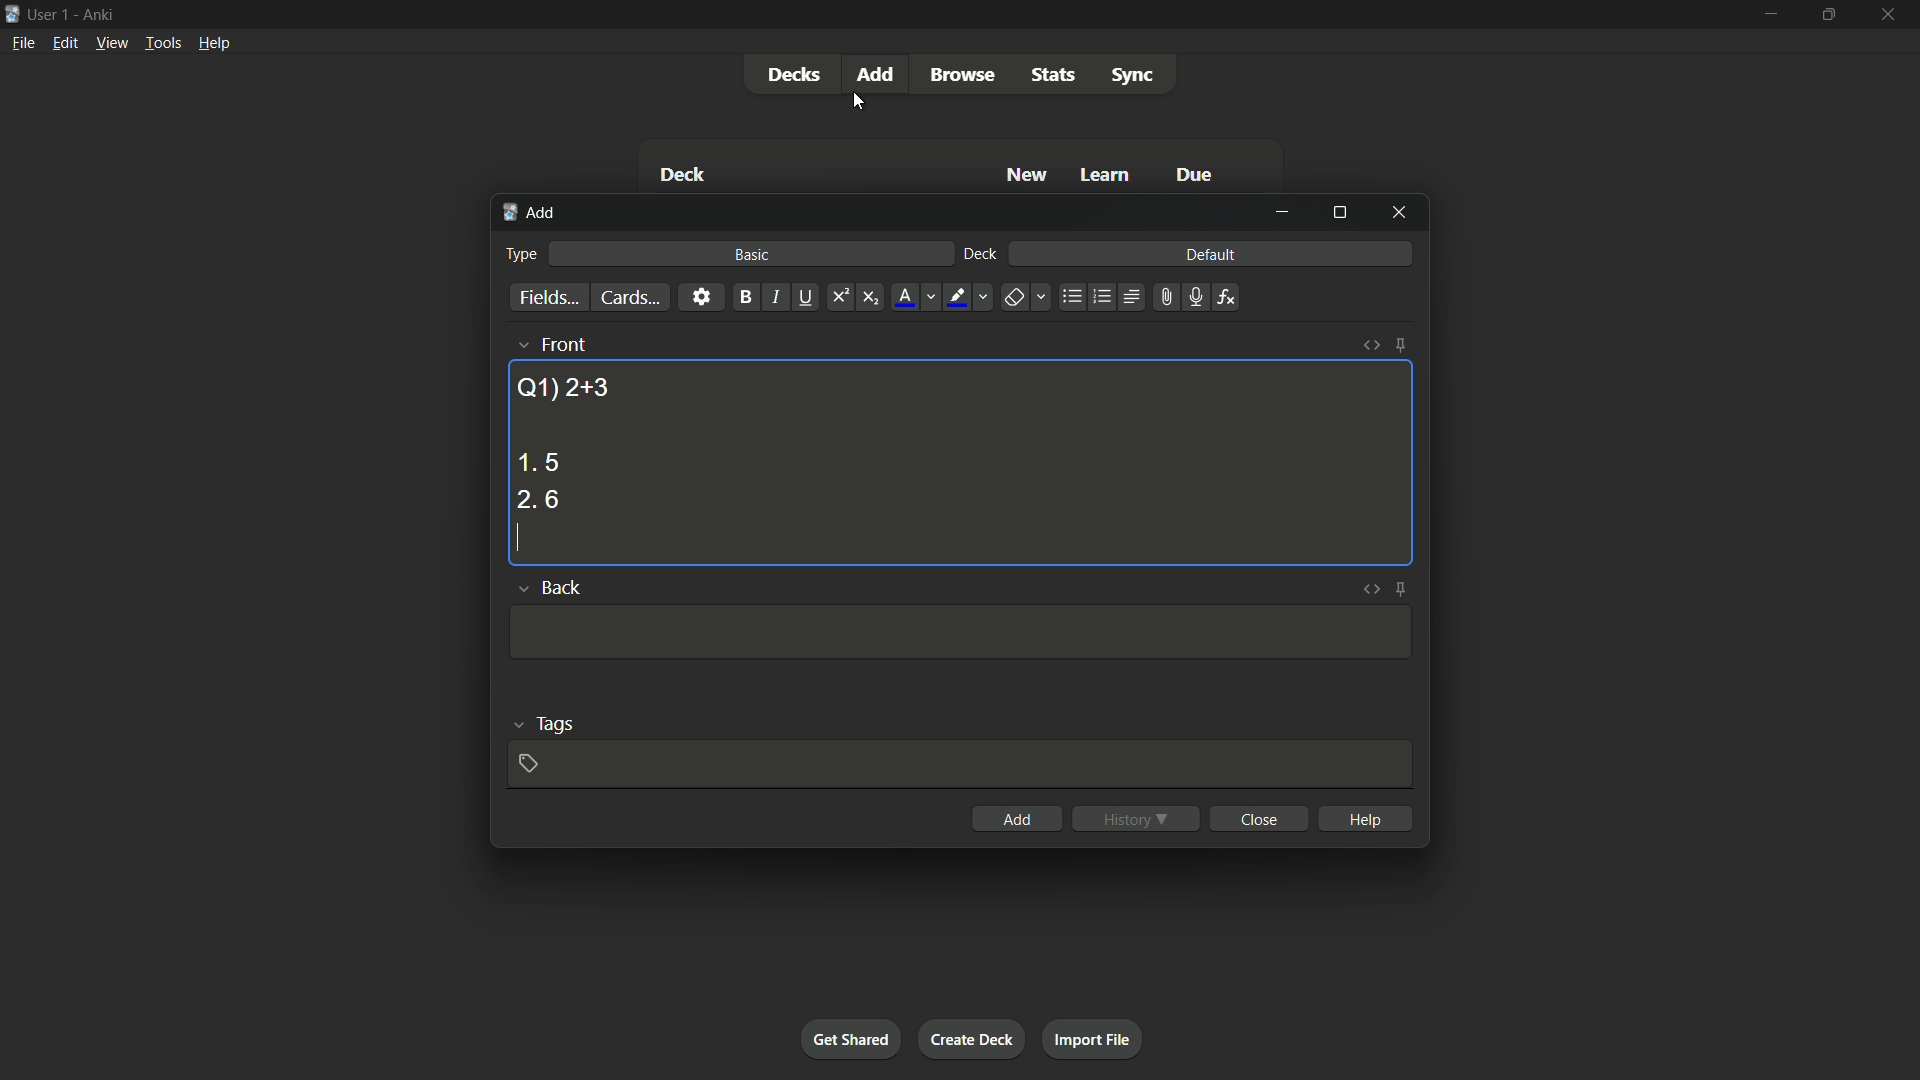 This screenshot has height=1080, width=1920. What do you see at coordinates (1018, 819) in the screenshot?
I see `add` at bounding box center [1018, 819].